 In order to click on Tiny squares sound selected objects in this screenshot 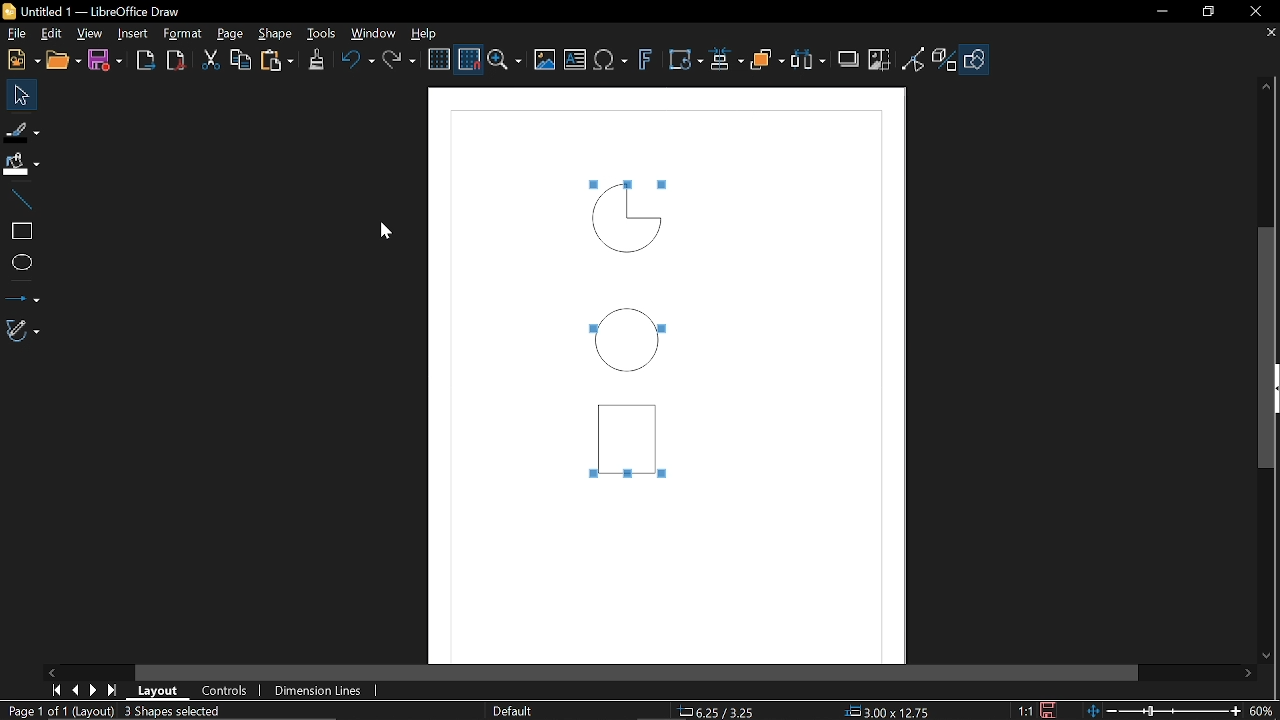, I will do `click(628, 477)`.